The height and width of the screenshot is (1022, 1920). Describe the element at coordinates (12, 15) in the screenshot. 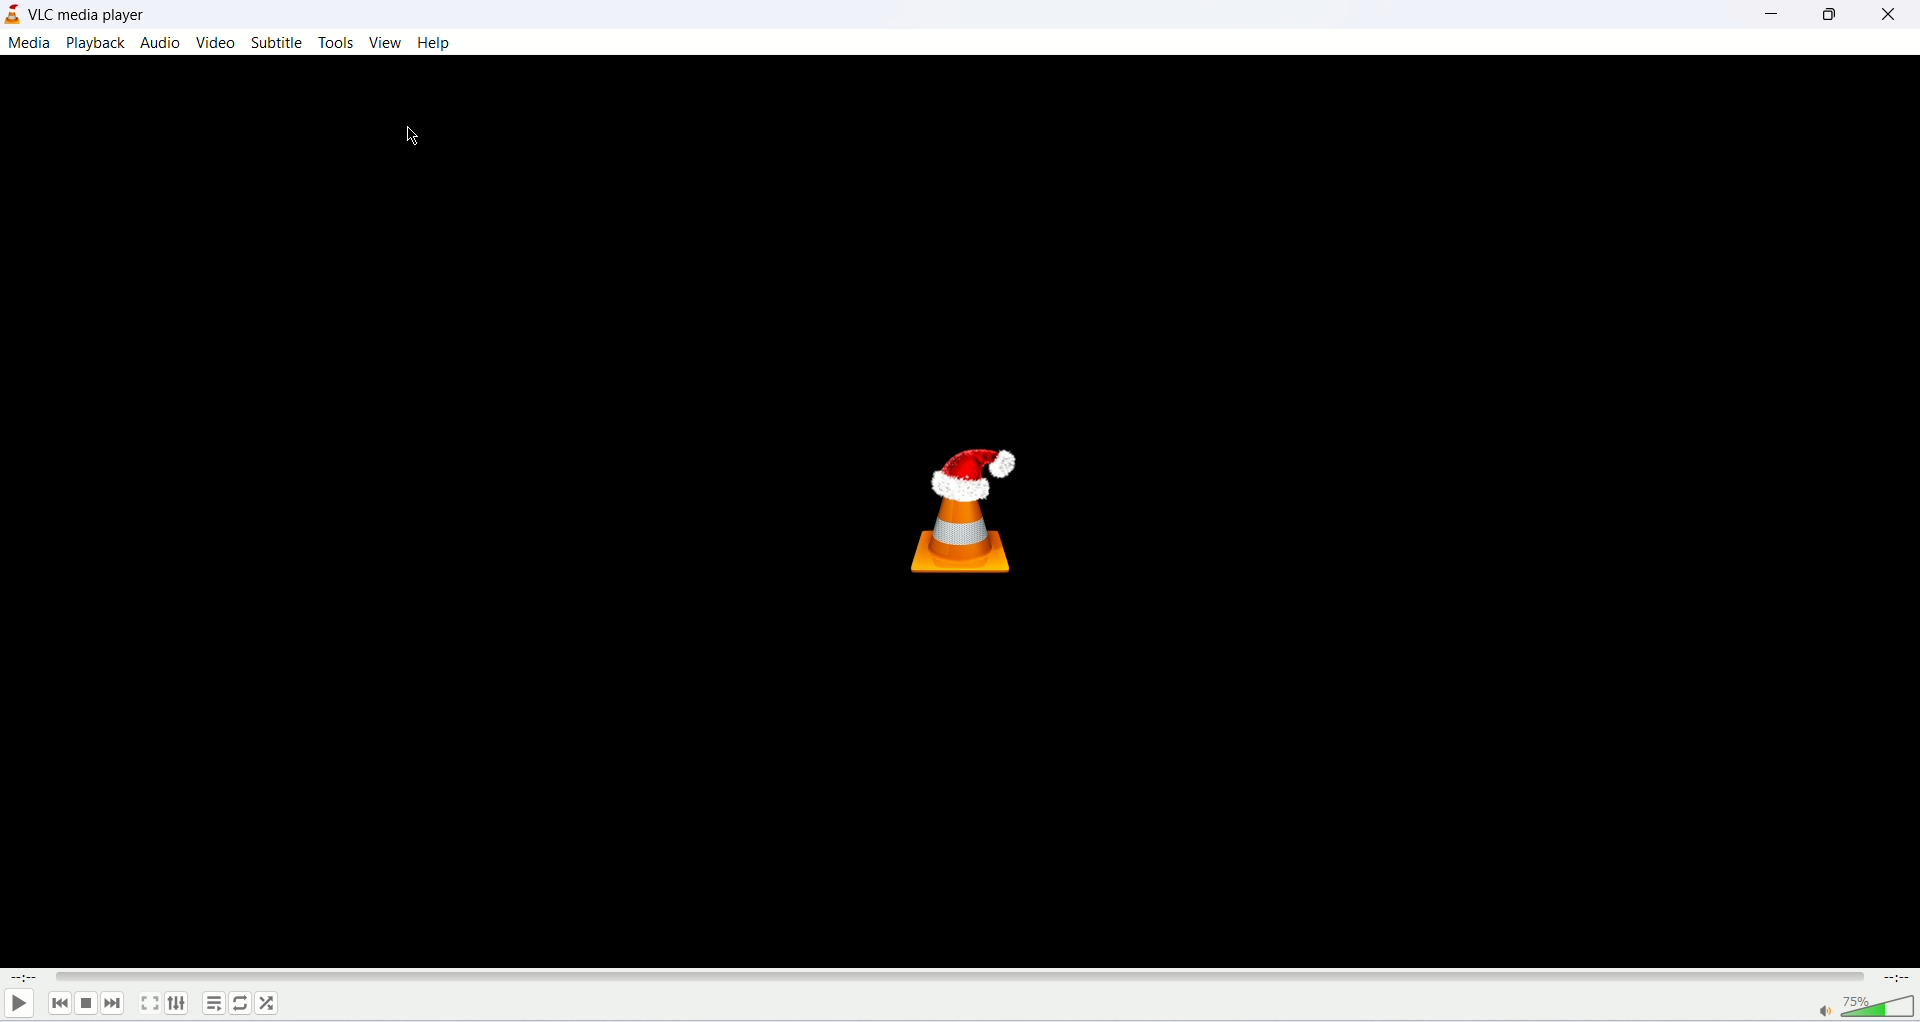

I see `vlc media player logo` at that location.